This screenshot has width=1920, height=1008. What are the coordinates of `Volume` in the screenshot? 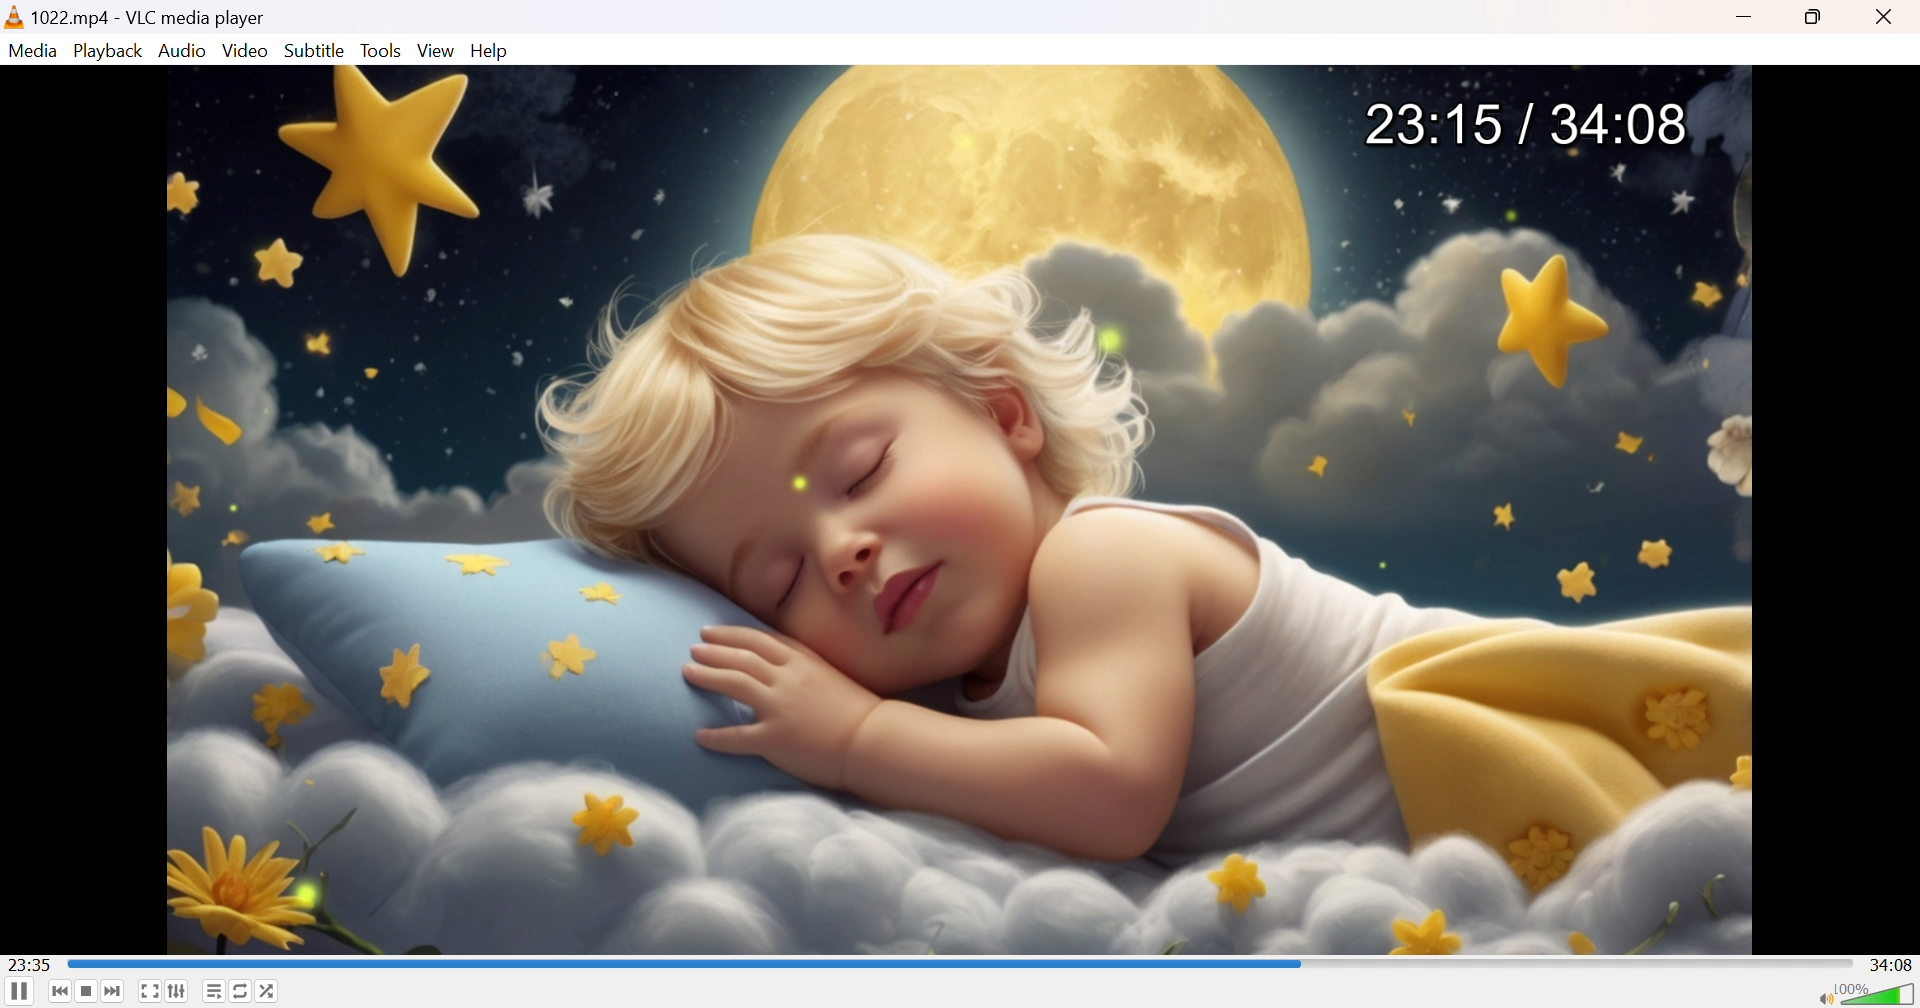 It's located at (1878, 991).